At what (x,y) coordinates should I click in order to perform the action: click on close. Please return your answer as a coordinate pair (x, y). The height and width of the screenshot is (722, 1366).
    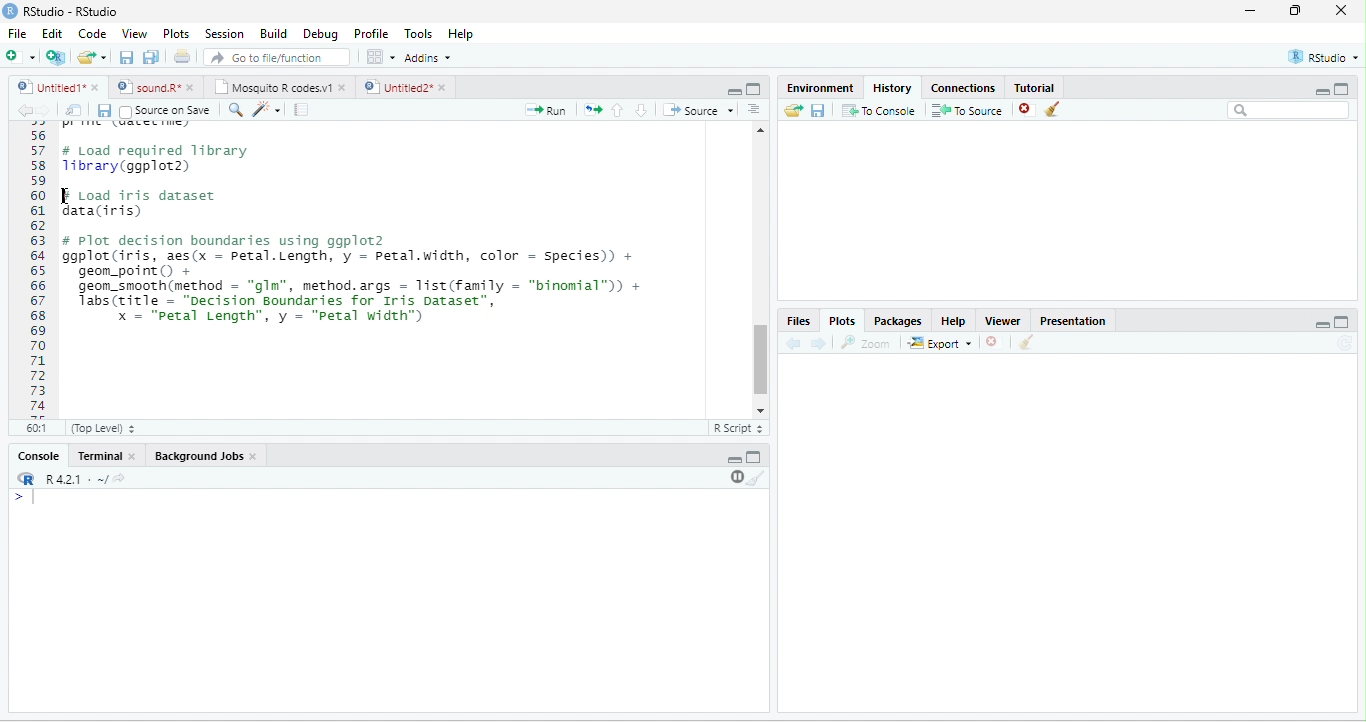
    Looking at the image, I should click on (134, 457).